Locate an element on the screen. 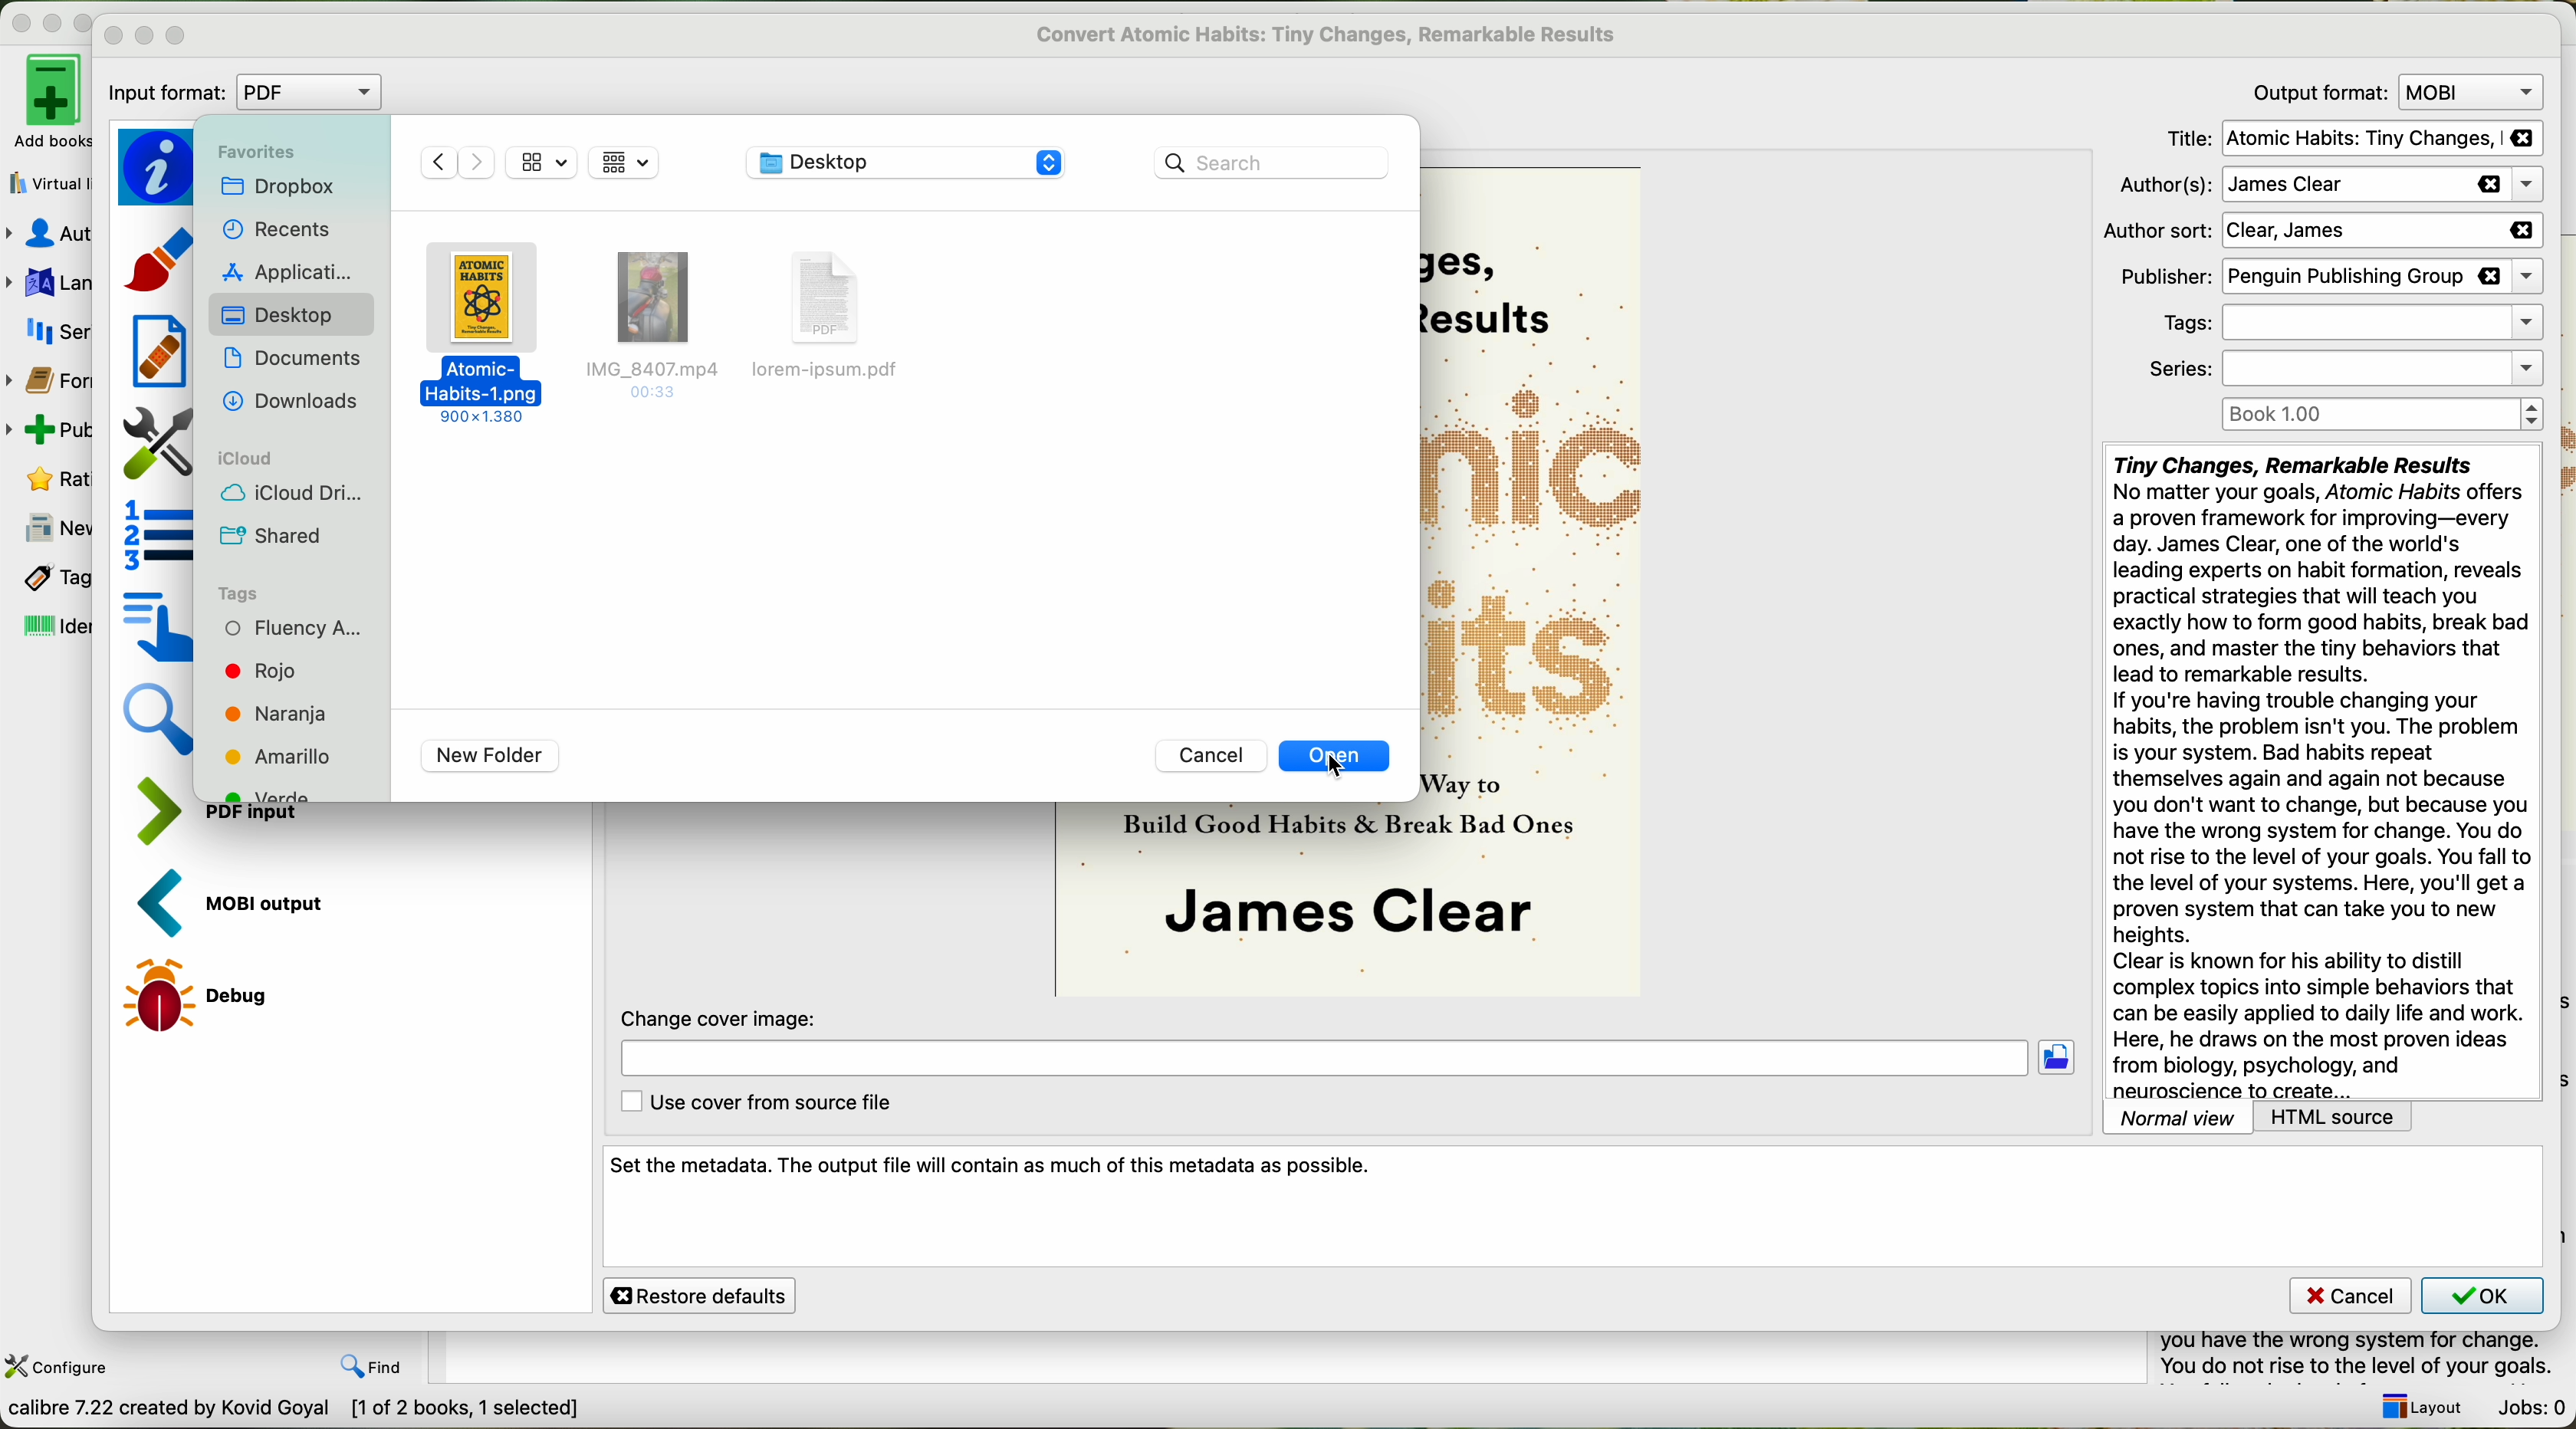  cancel is located at coordinates (1209, 757).